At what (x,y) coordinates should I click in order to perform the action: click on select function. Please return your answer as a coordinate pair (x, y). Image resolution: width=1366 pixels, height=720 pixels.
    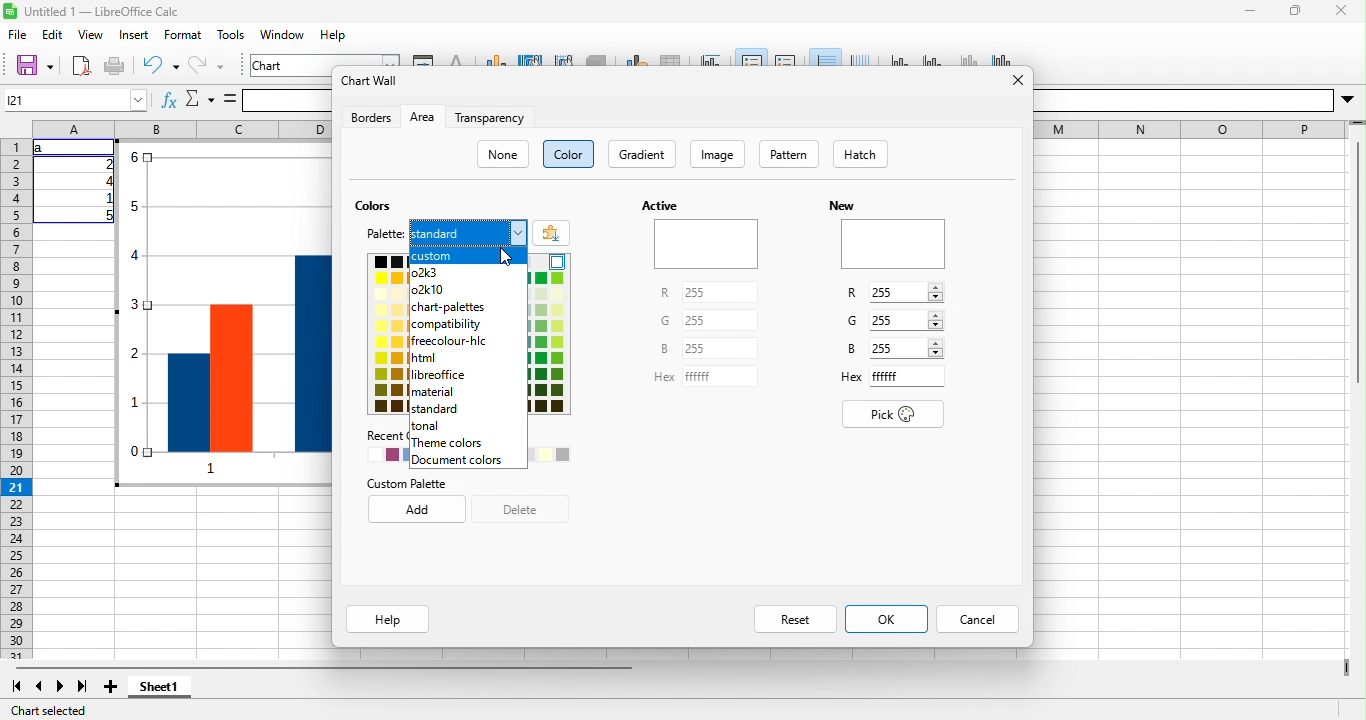
    Looking at the image, I should click on (199, 99).